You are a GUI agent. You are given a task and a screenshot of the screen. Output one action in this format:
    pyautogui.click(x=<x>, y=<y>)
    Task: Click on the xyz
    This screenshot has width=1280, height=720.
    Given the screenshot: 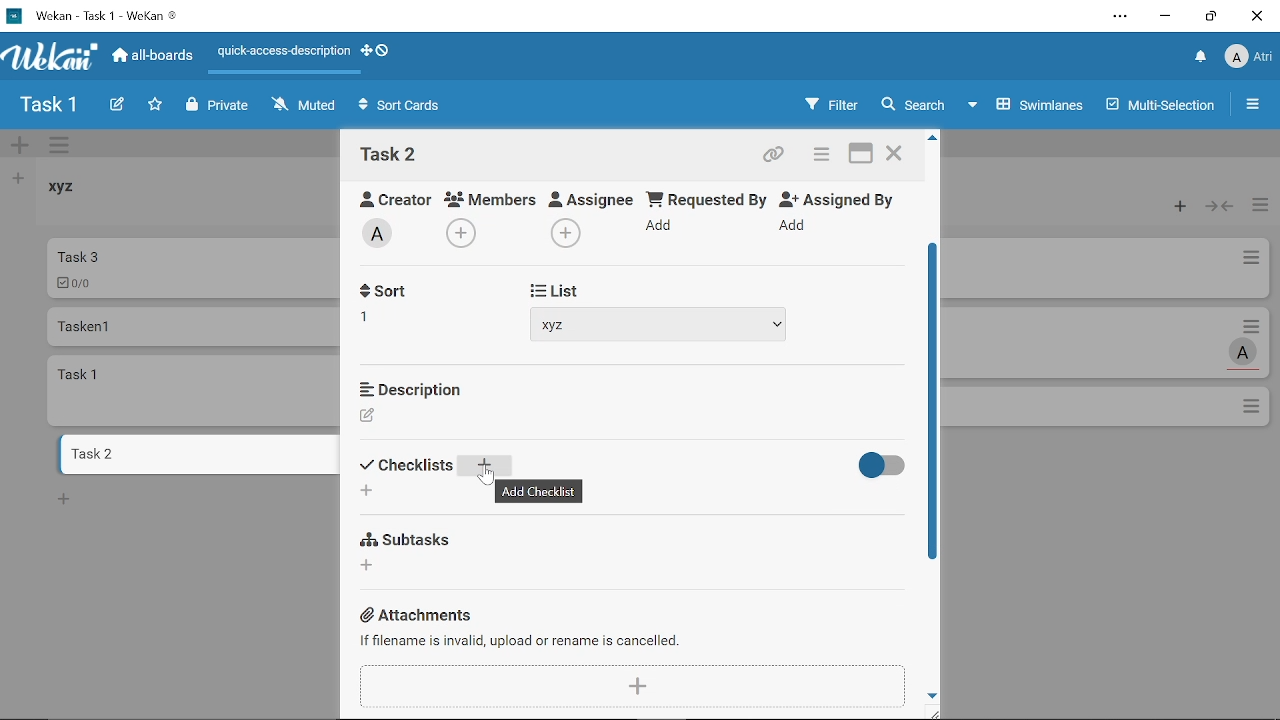 What is the action you would take?
    pyautogui.click(x=670, y=325)
    